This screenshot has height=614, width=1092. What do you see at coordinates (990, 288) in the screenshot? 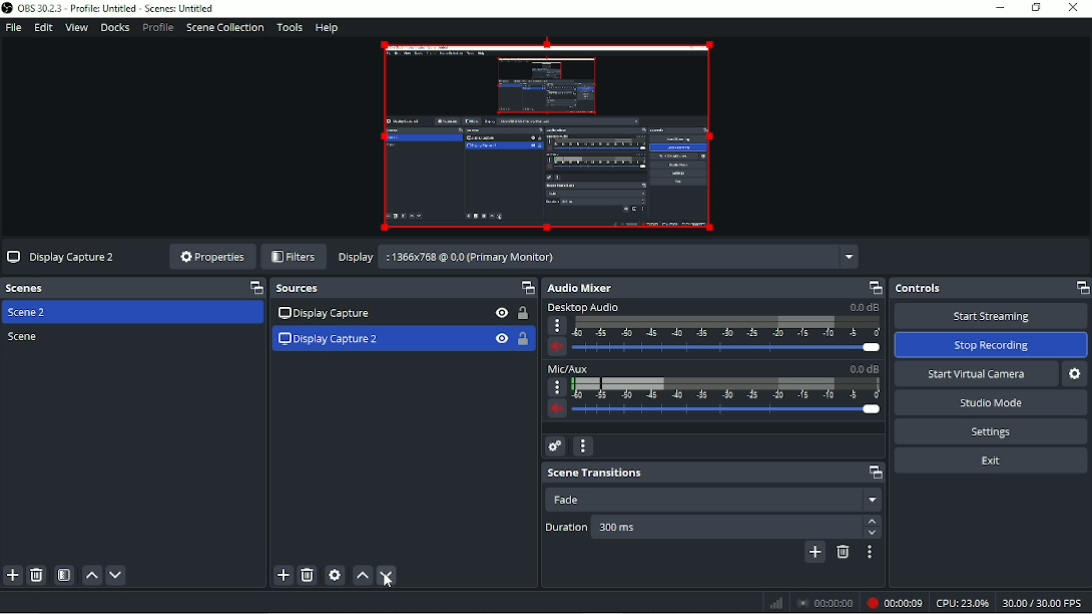
I see `Controls` at bounding box center [990, 288].